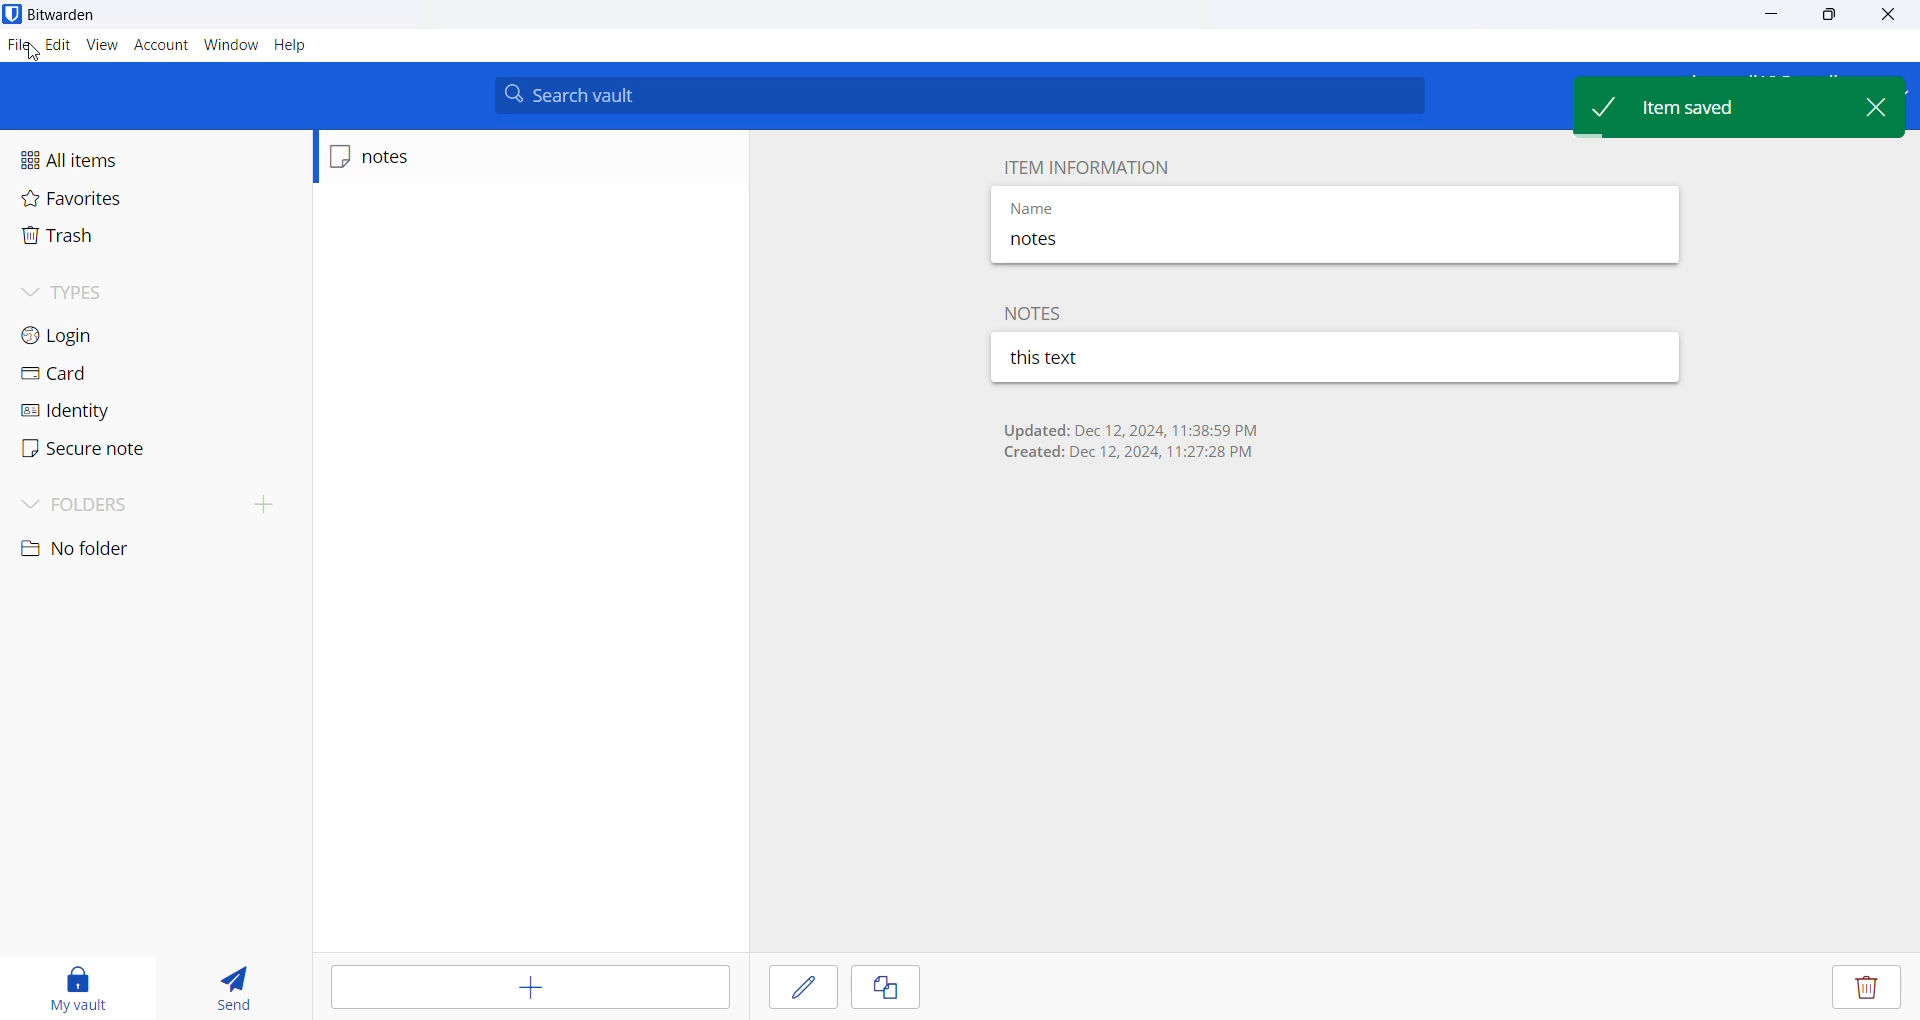  What do you see at coordinates (1039, 312) in the screenshot?
I see `notes` at bounding box center [1039, 312].